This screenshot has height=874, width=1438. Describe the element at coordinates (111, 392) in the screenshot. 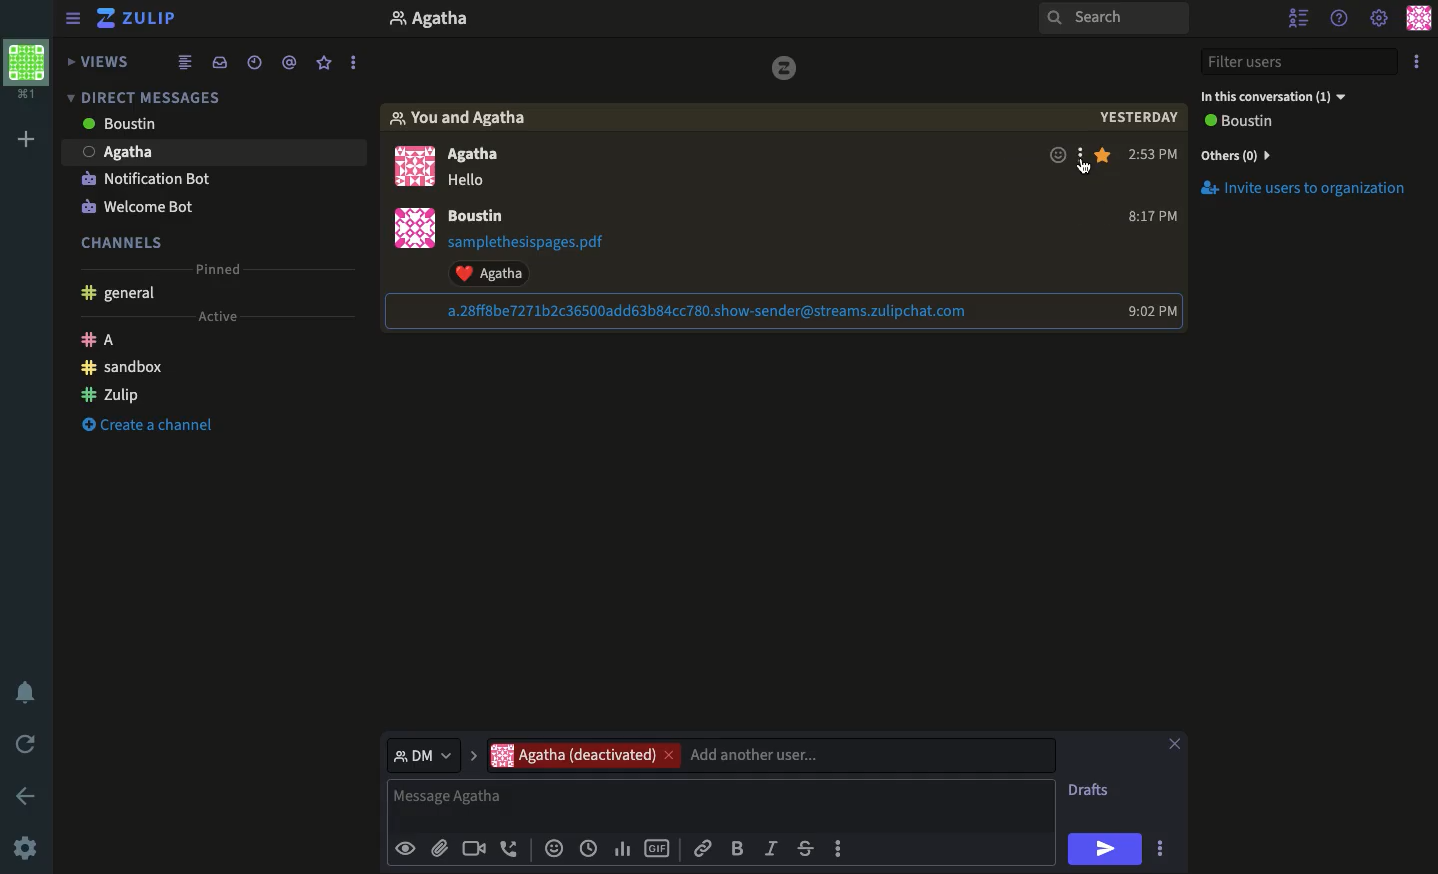

I see `Zulip` at that location.